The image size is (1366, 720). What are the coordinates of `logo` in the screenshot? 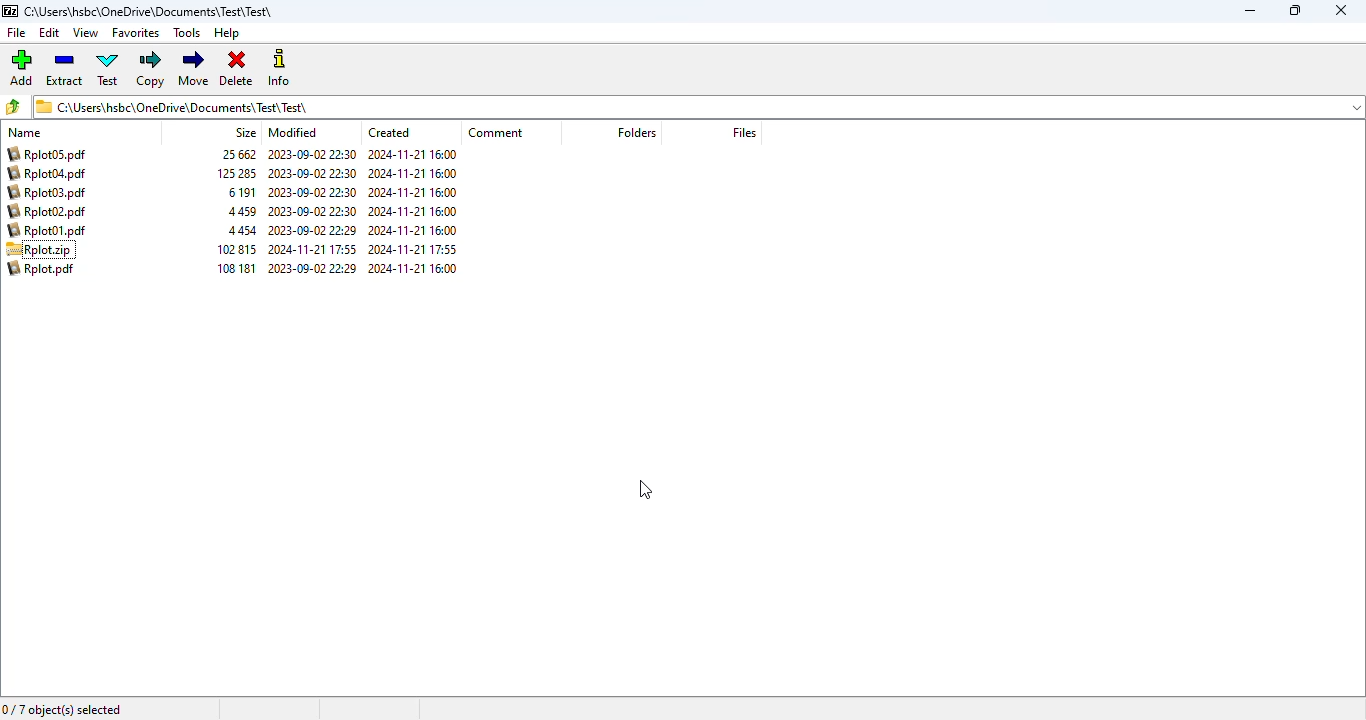 It's located at (9, 11).